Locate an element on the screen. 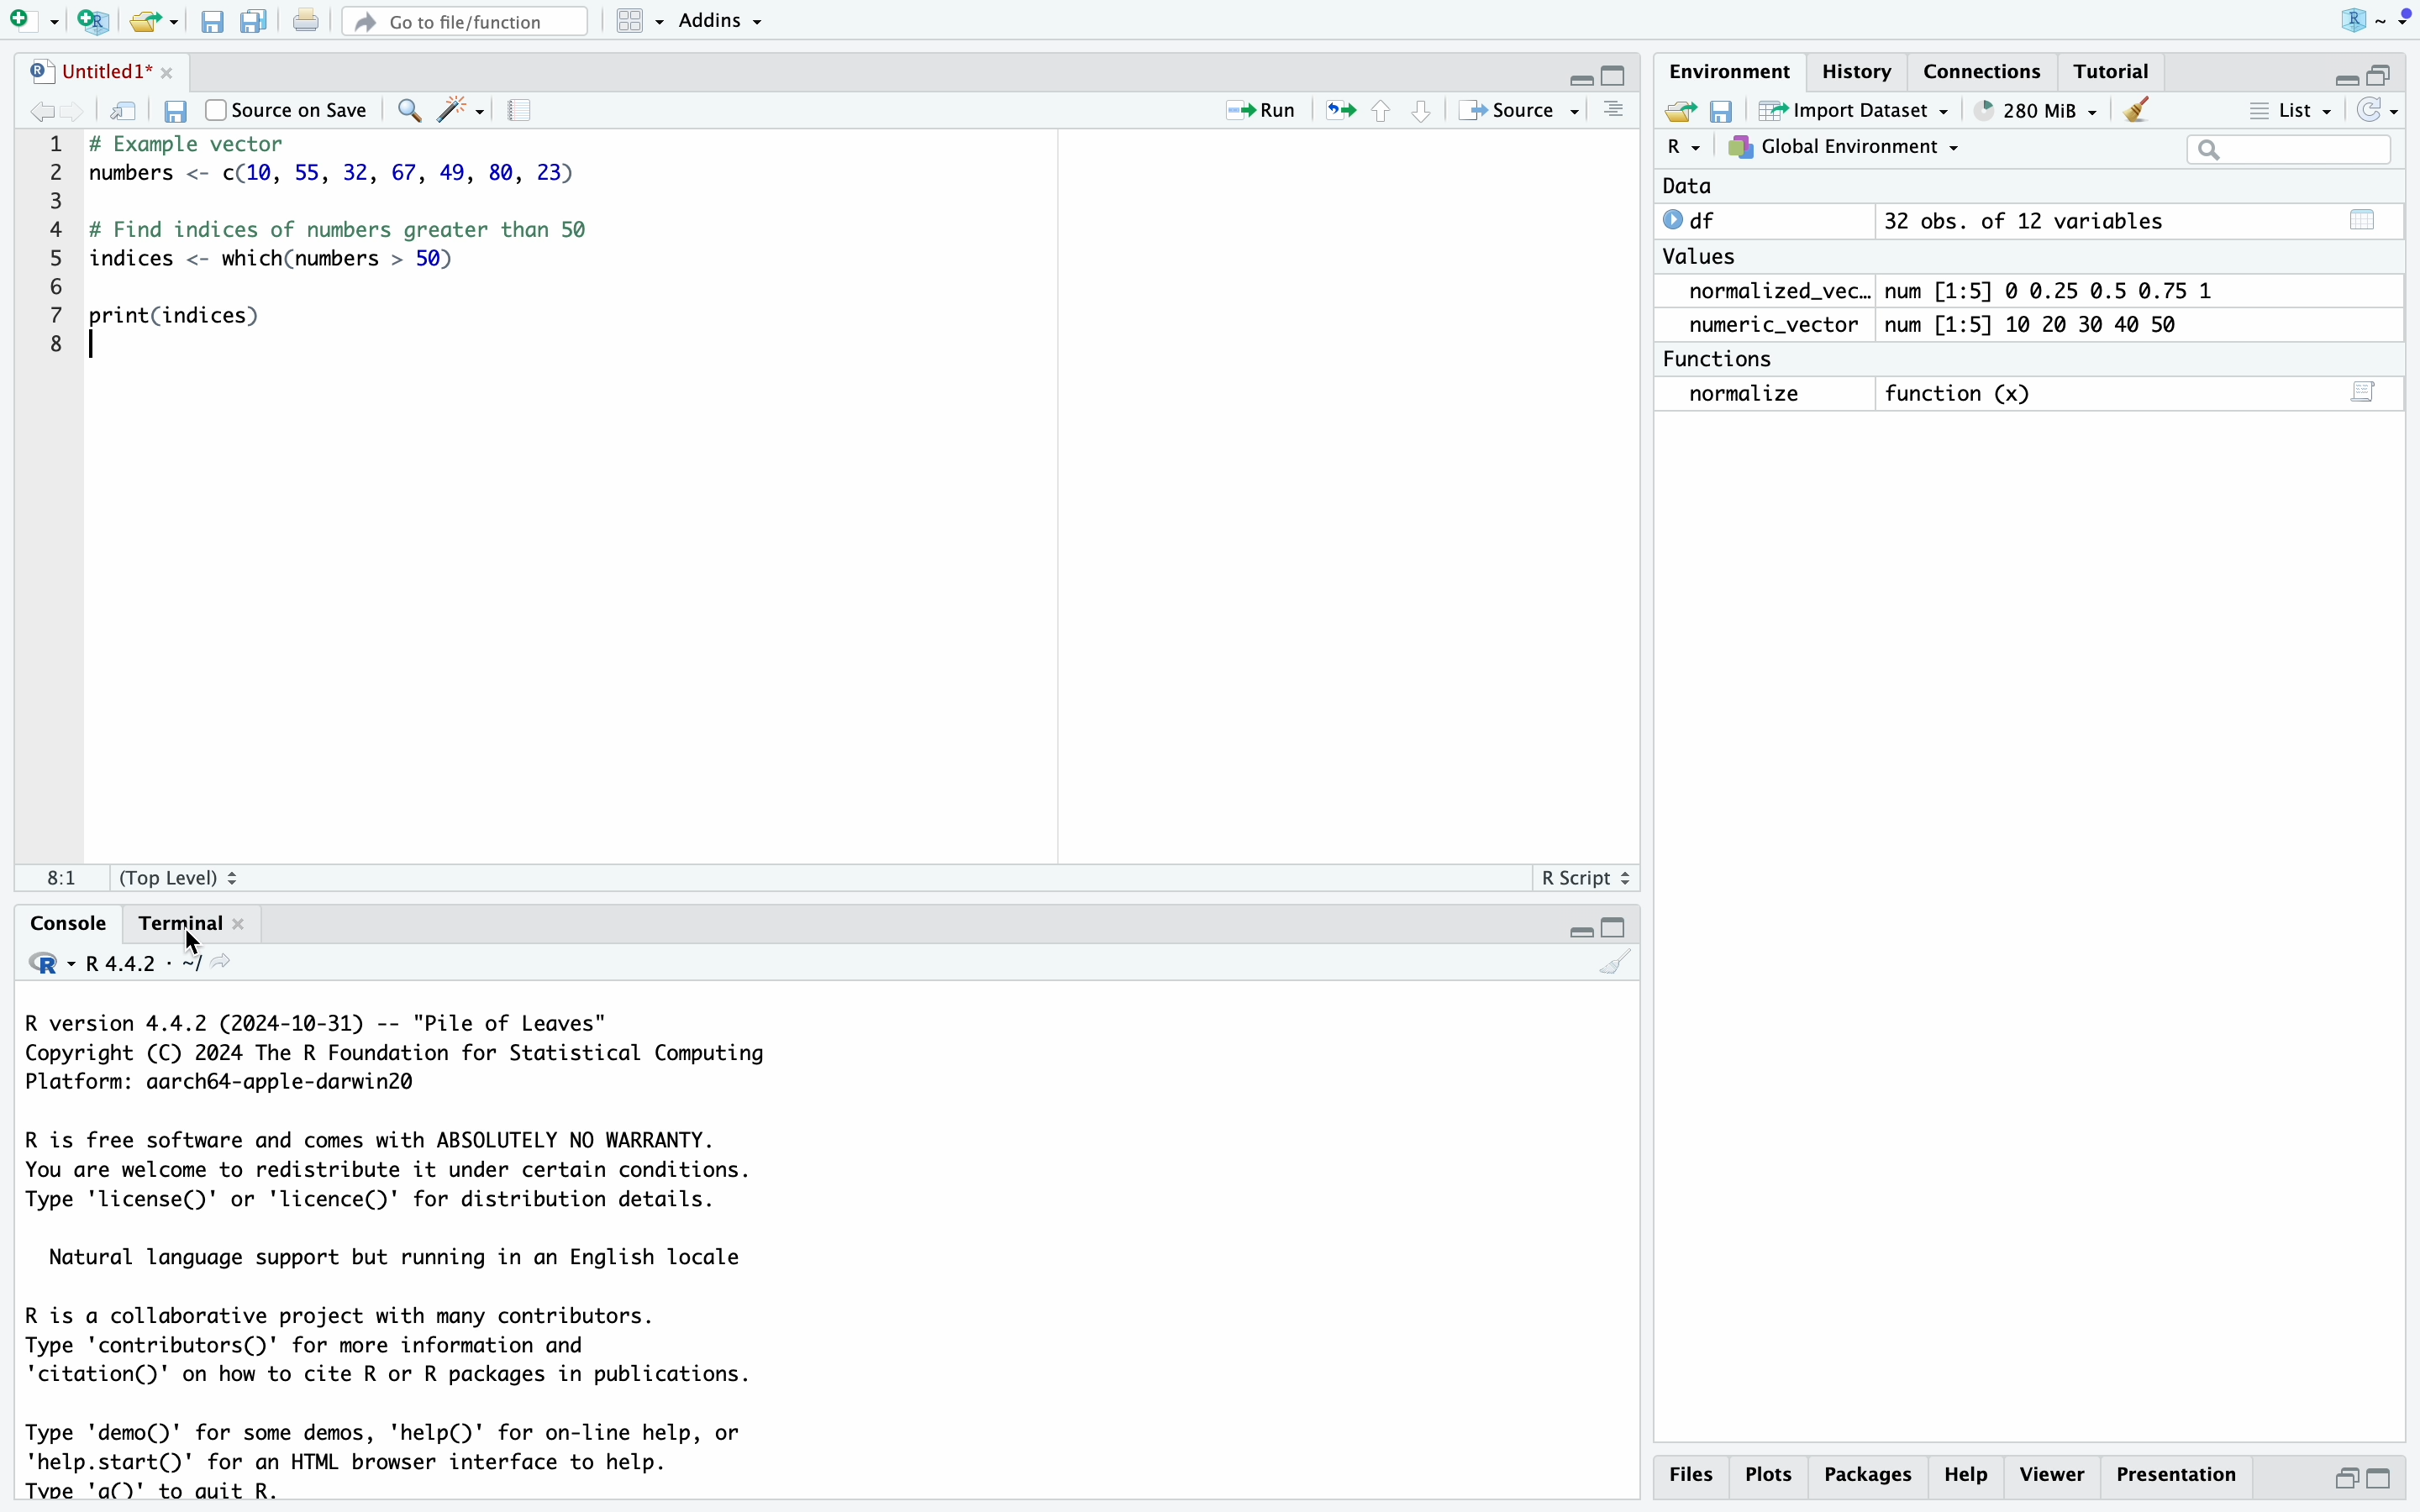  Go to file/function is located at coordinates (462, 23).